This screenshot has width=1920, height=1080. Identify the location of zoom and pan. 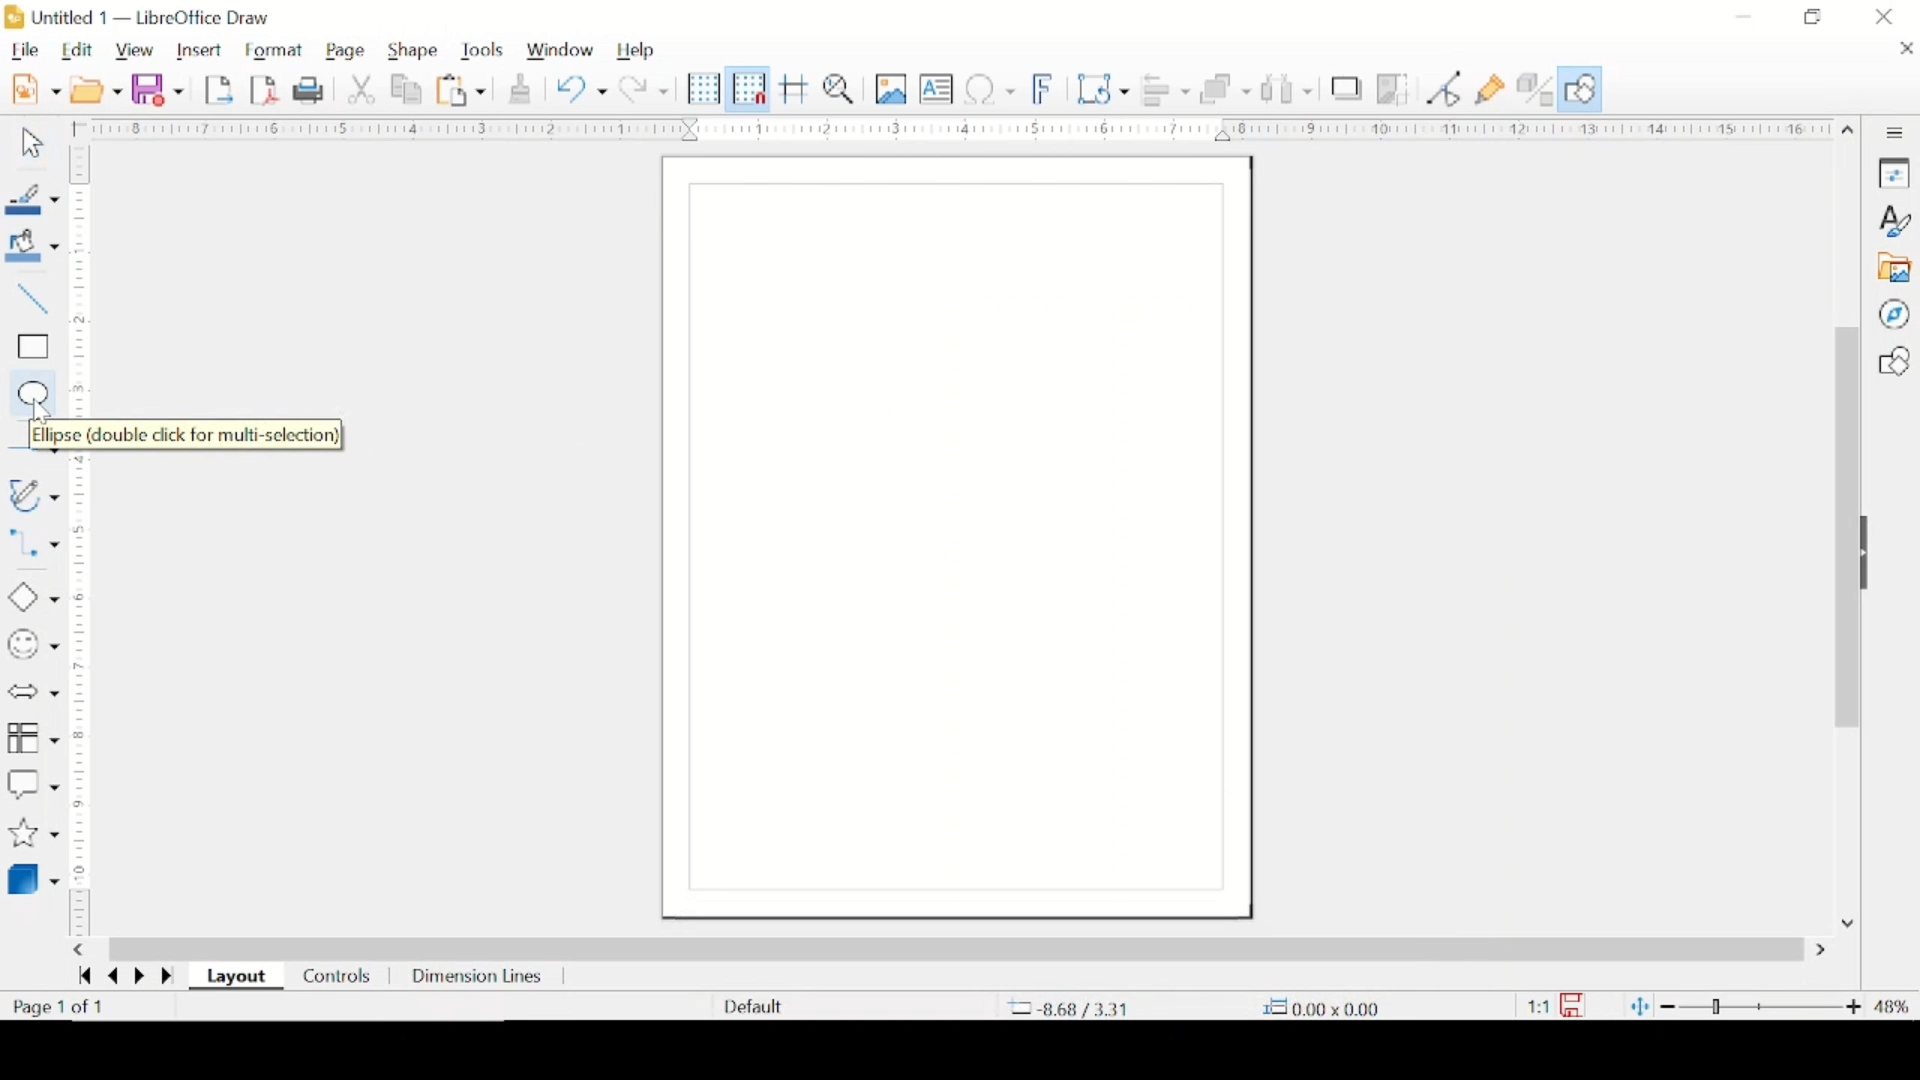
(840, 90).